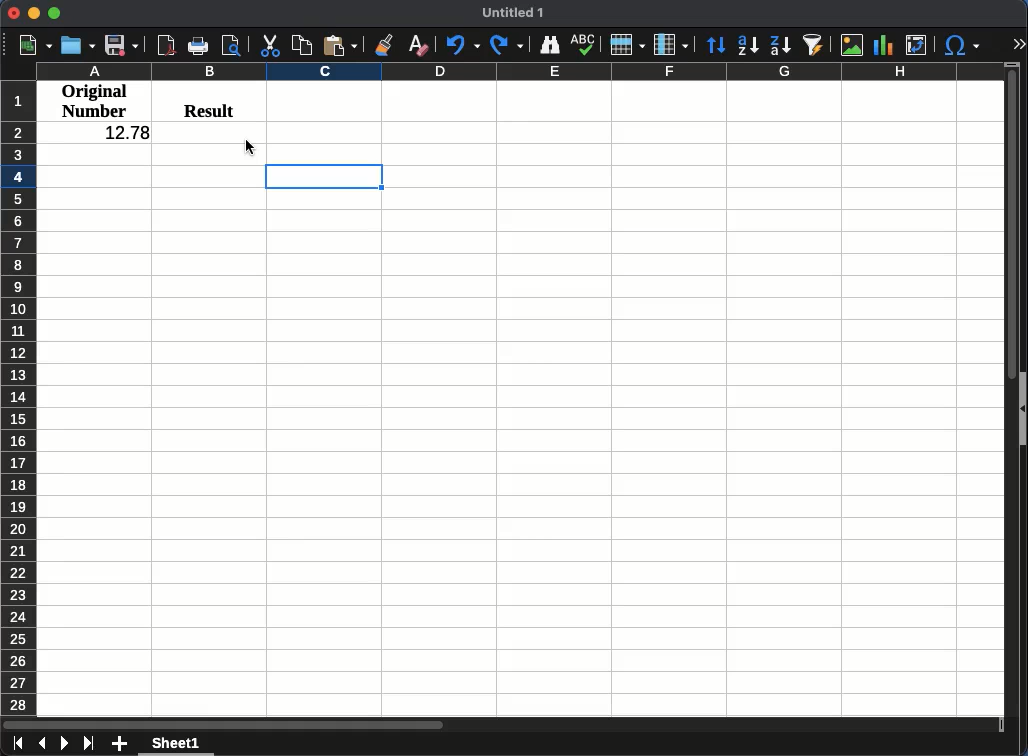 The height and width of the screenshot is (756, 1028). What do you see at coordinates (780, 48) in the screenshot?
I see `decending ` at bounding box center [780, 48].